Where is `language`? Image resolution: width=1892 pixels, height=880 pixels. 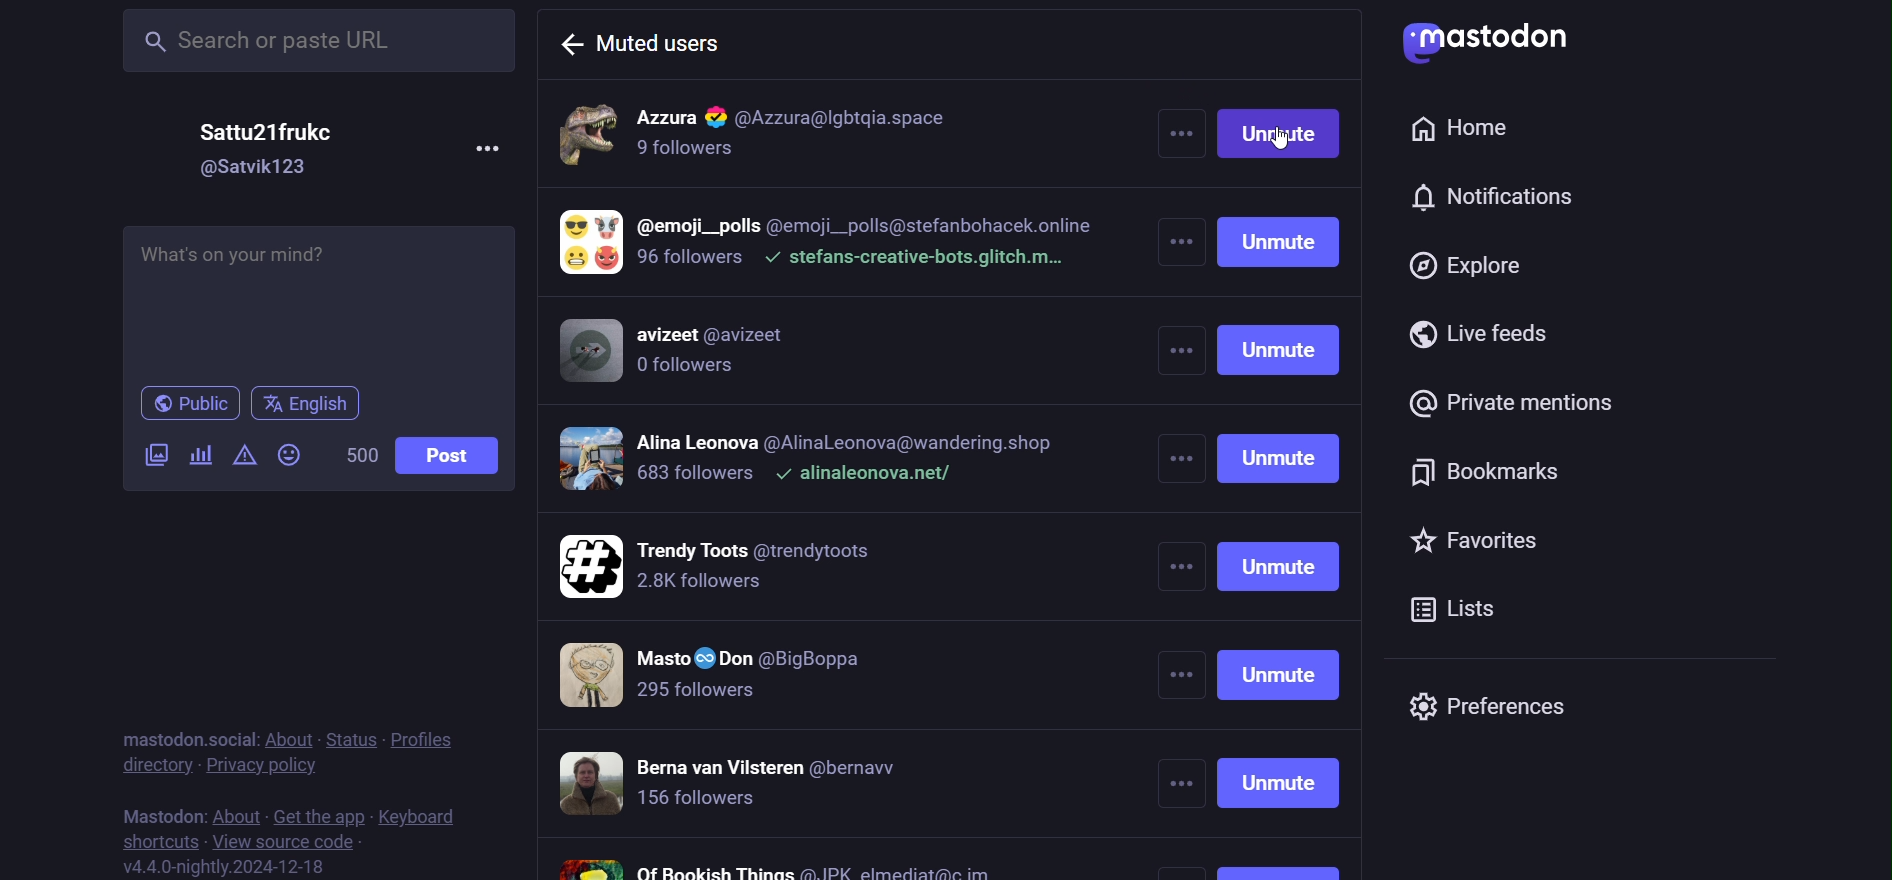 language is located at coordinates (312, 401).